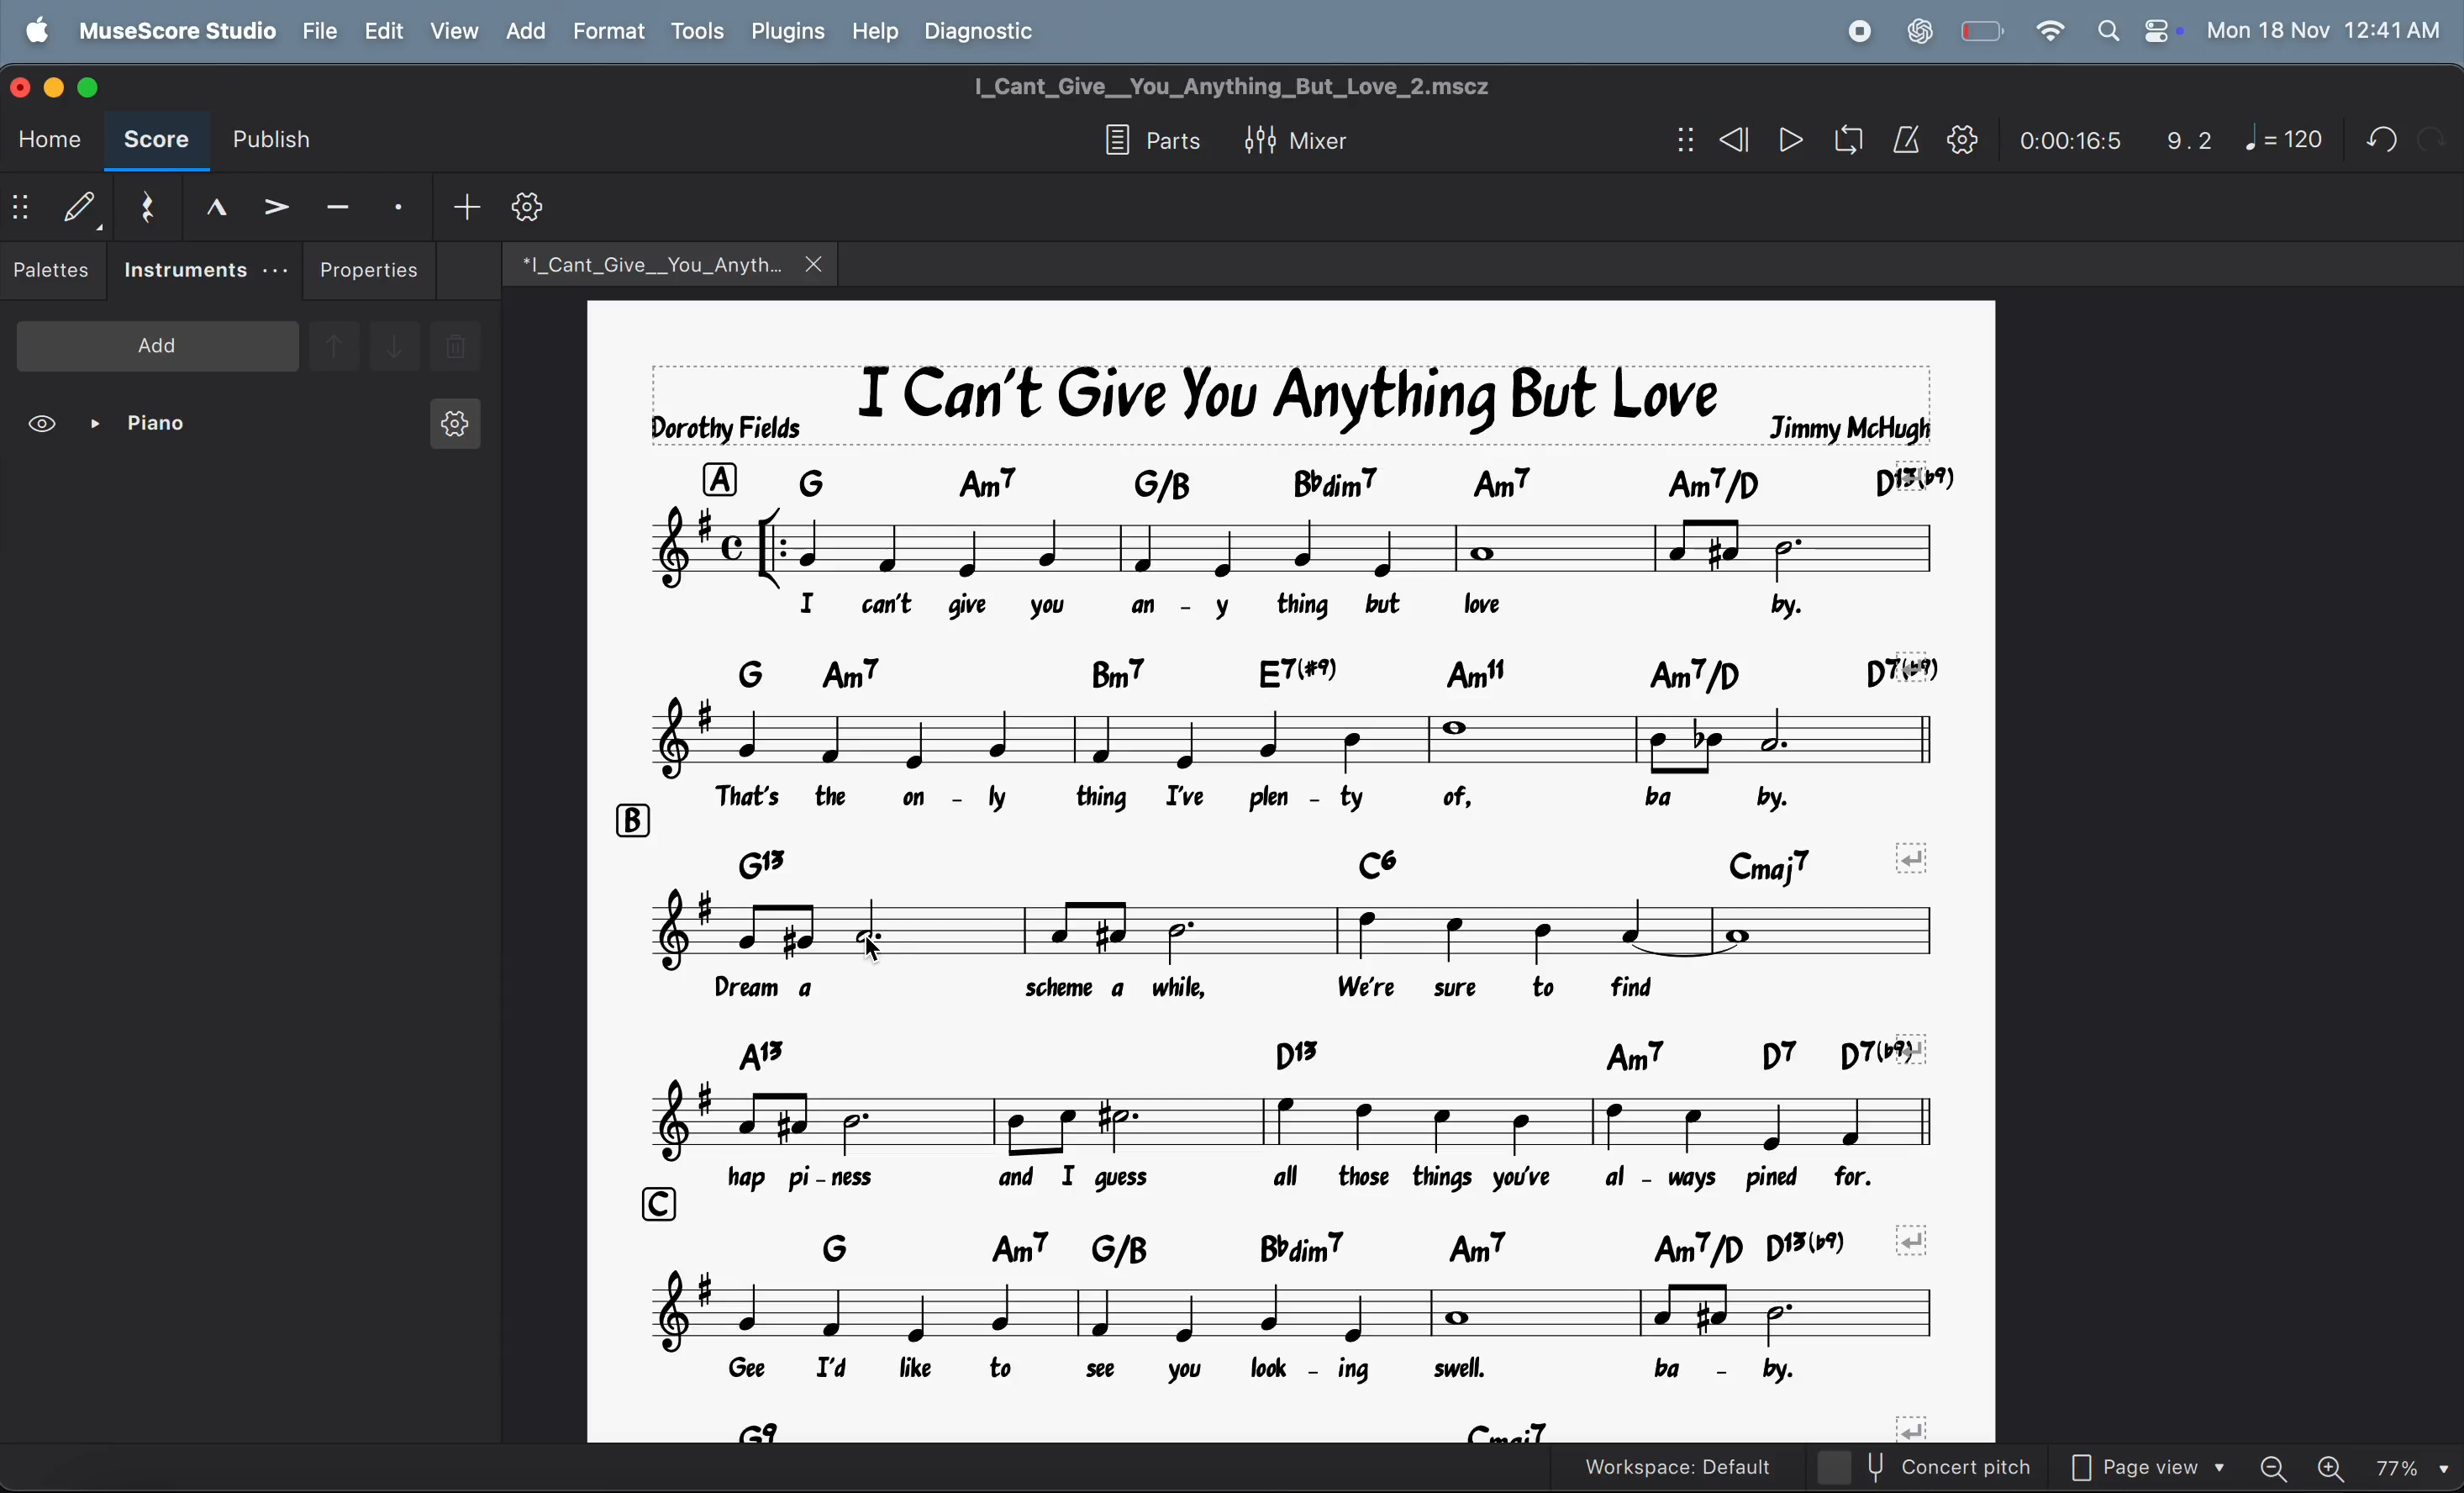 The image size is (2464, 1493). Describe the element at coordinates (1268, 737) in the screenshot. I see `notes` at that location.